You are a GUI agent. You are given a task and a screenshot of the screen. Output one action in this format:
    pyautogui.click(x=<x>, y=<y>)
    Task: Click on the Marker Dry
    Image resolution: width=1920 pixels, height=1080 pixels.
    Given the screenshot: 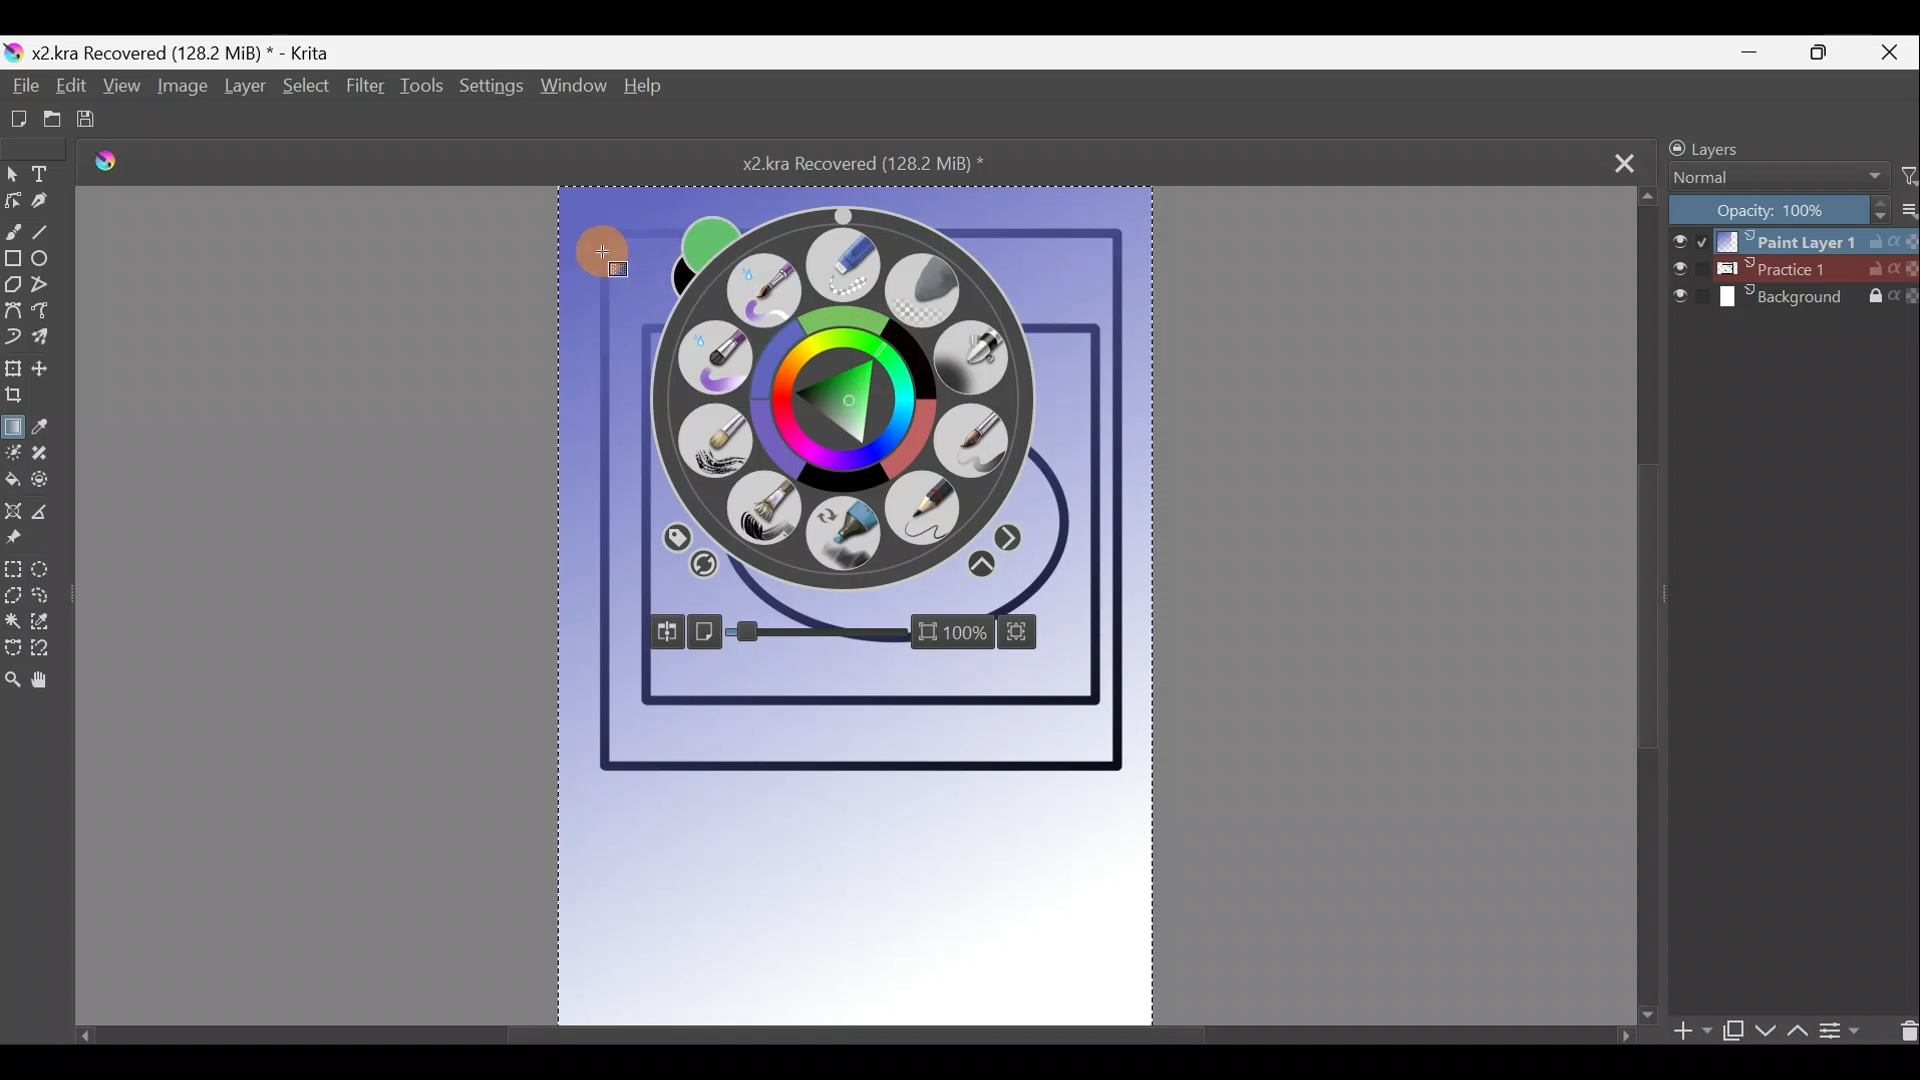 What is the action you would take?
    pyautogui.click(x=847, y=536)
    